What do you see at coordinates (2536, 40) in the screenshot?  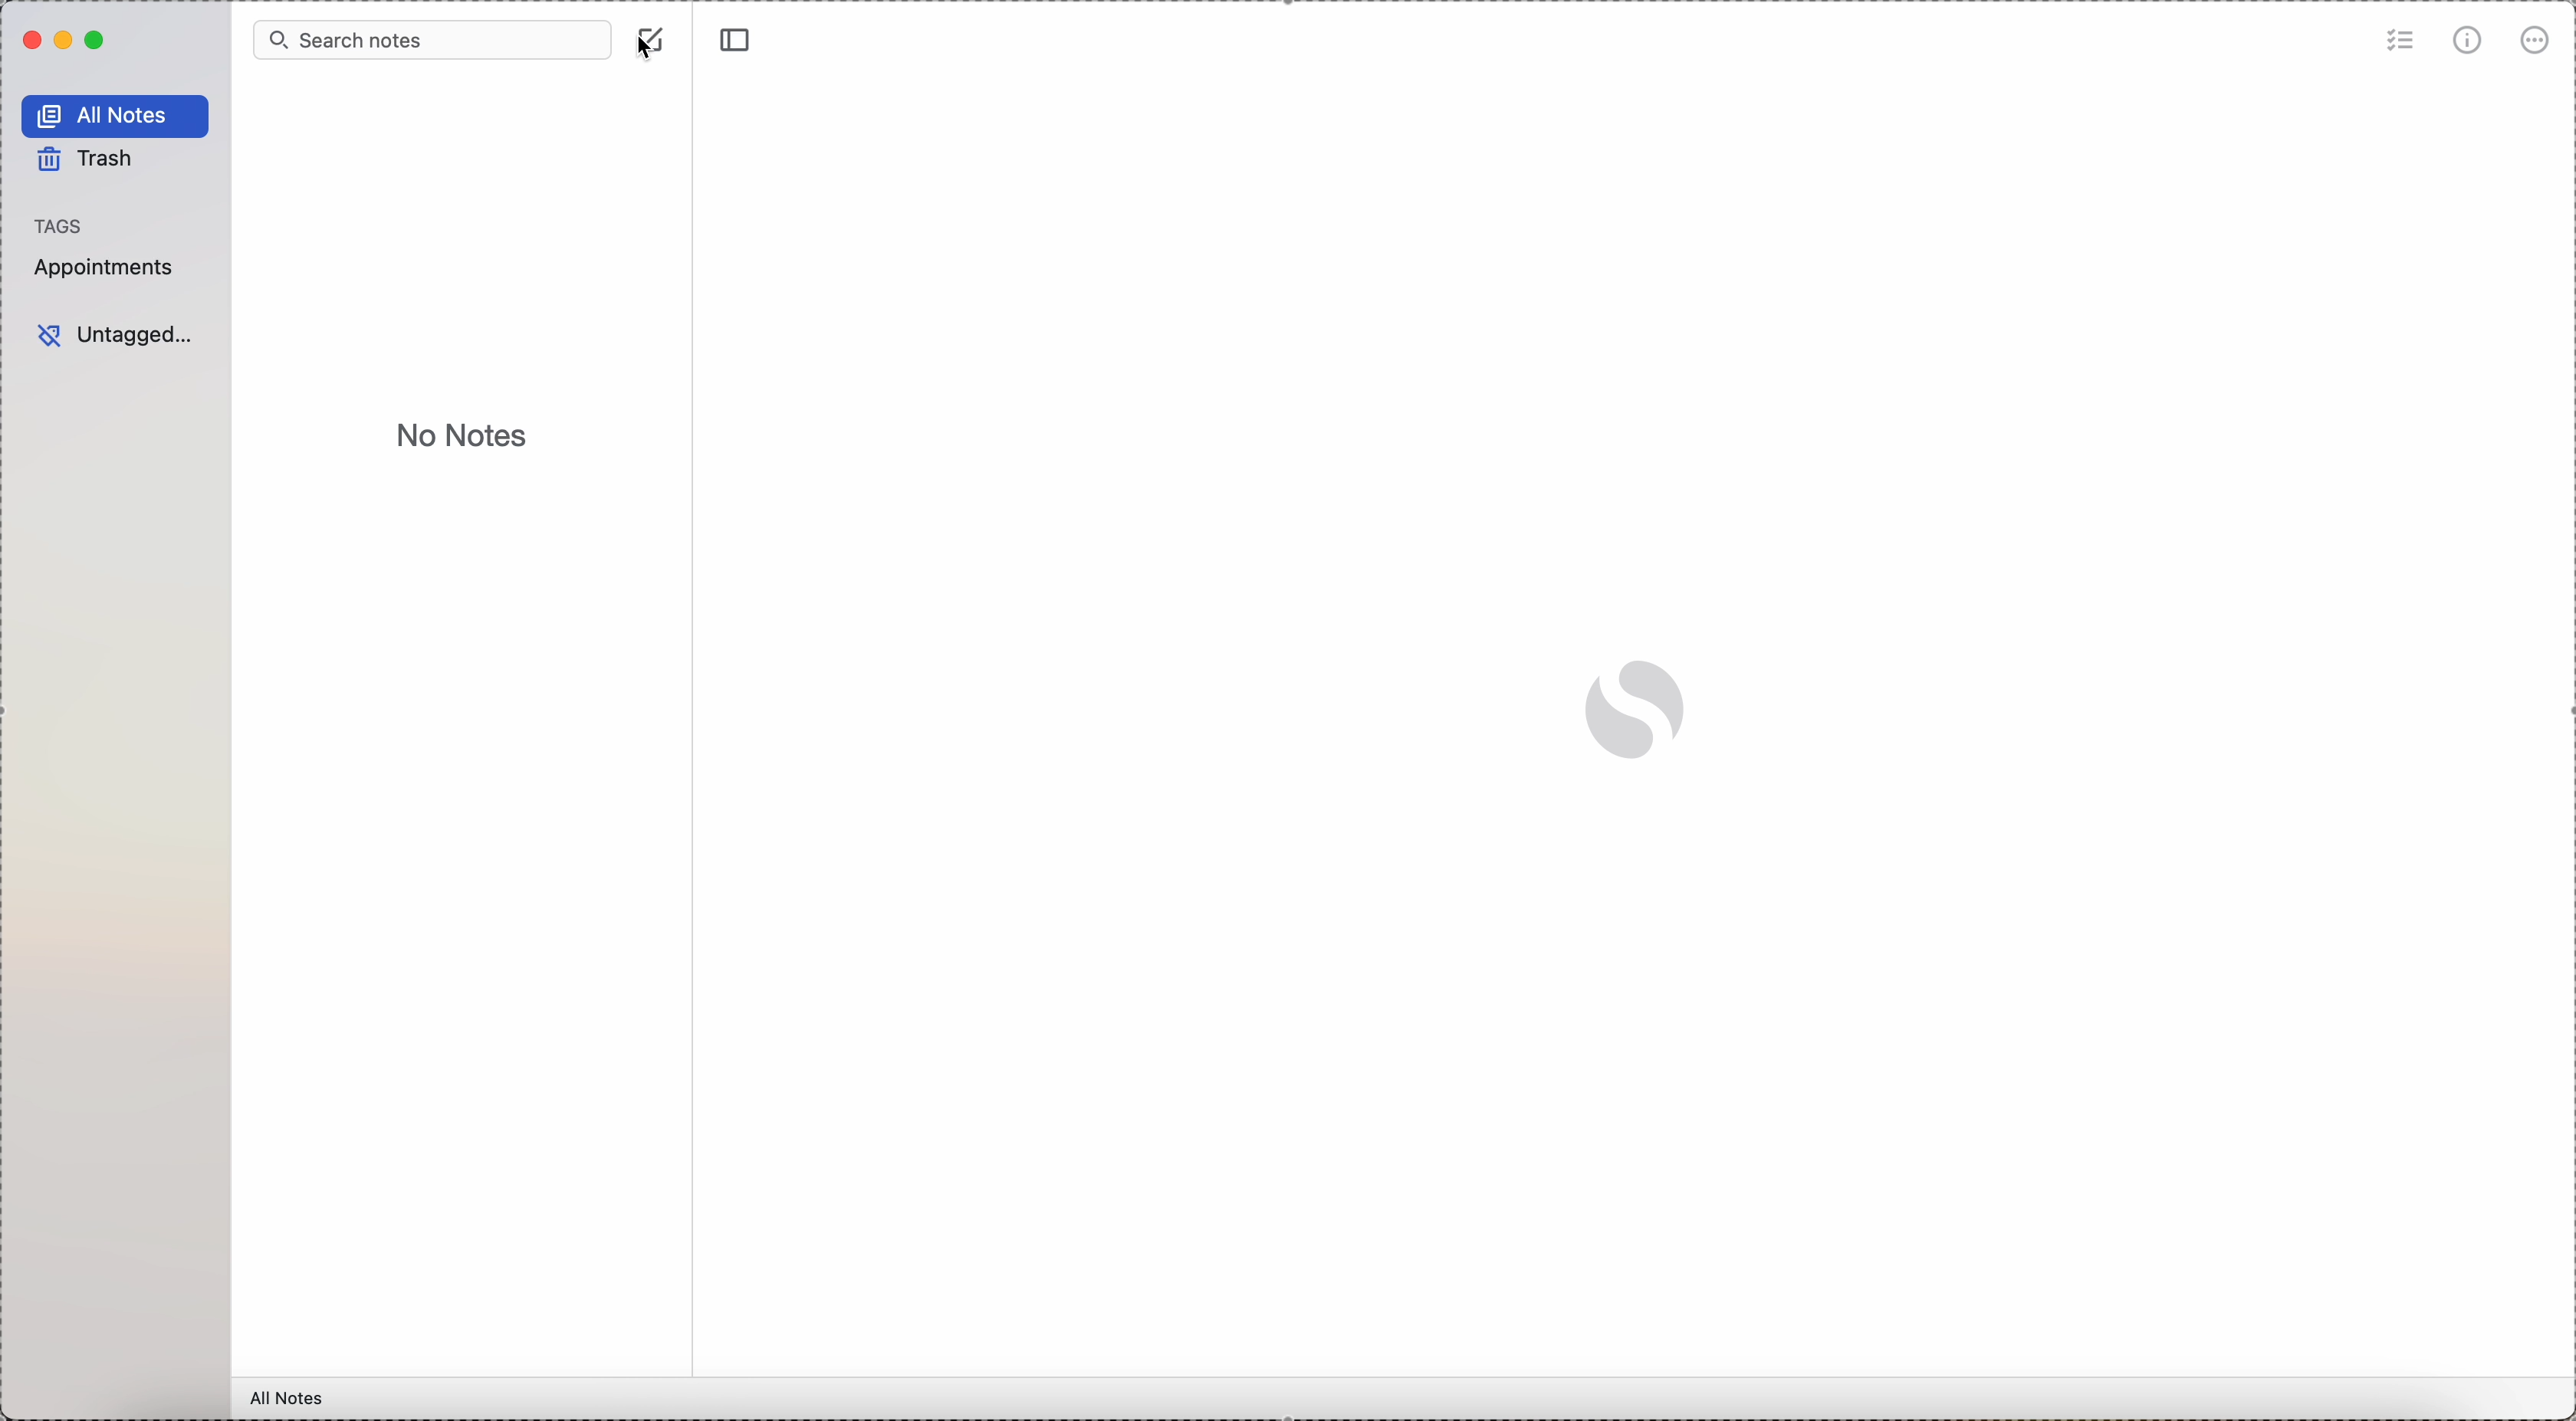 I see `more options` at bounding box center [2536, 40].